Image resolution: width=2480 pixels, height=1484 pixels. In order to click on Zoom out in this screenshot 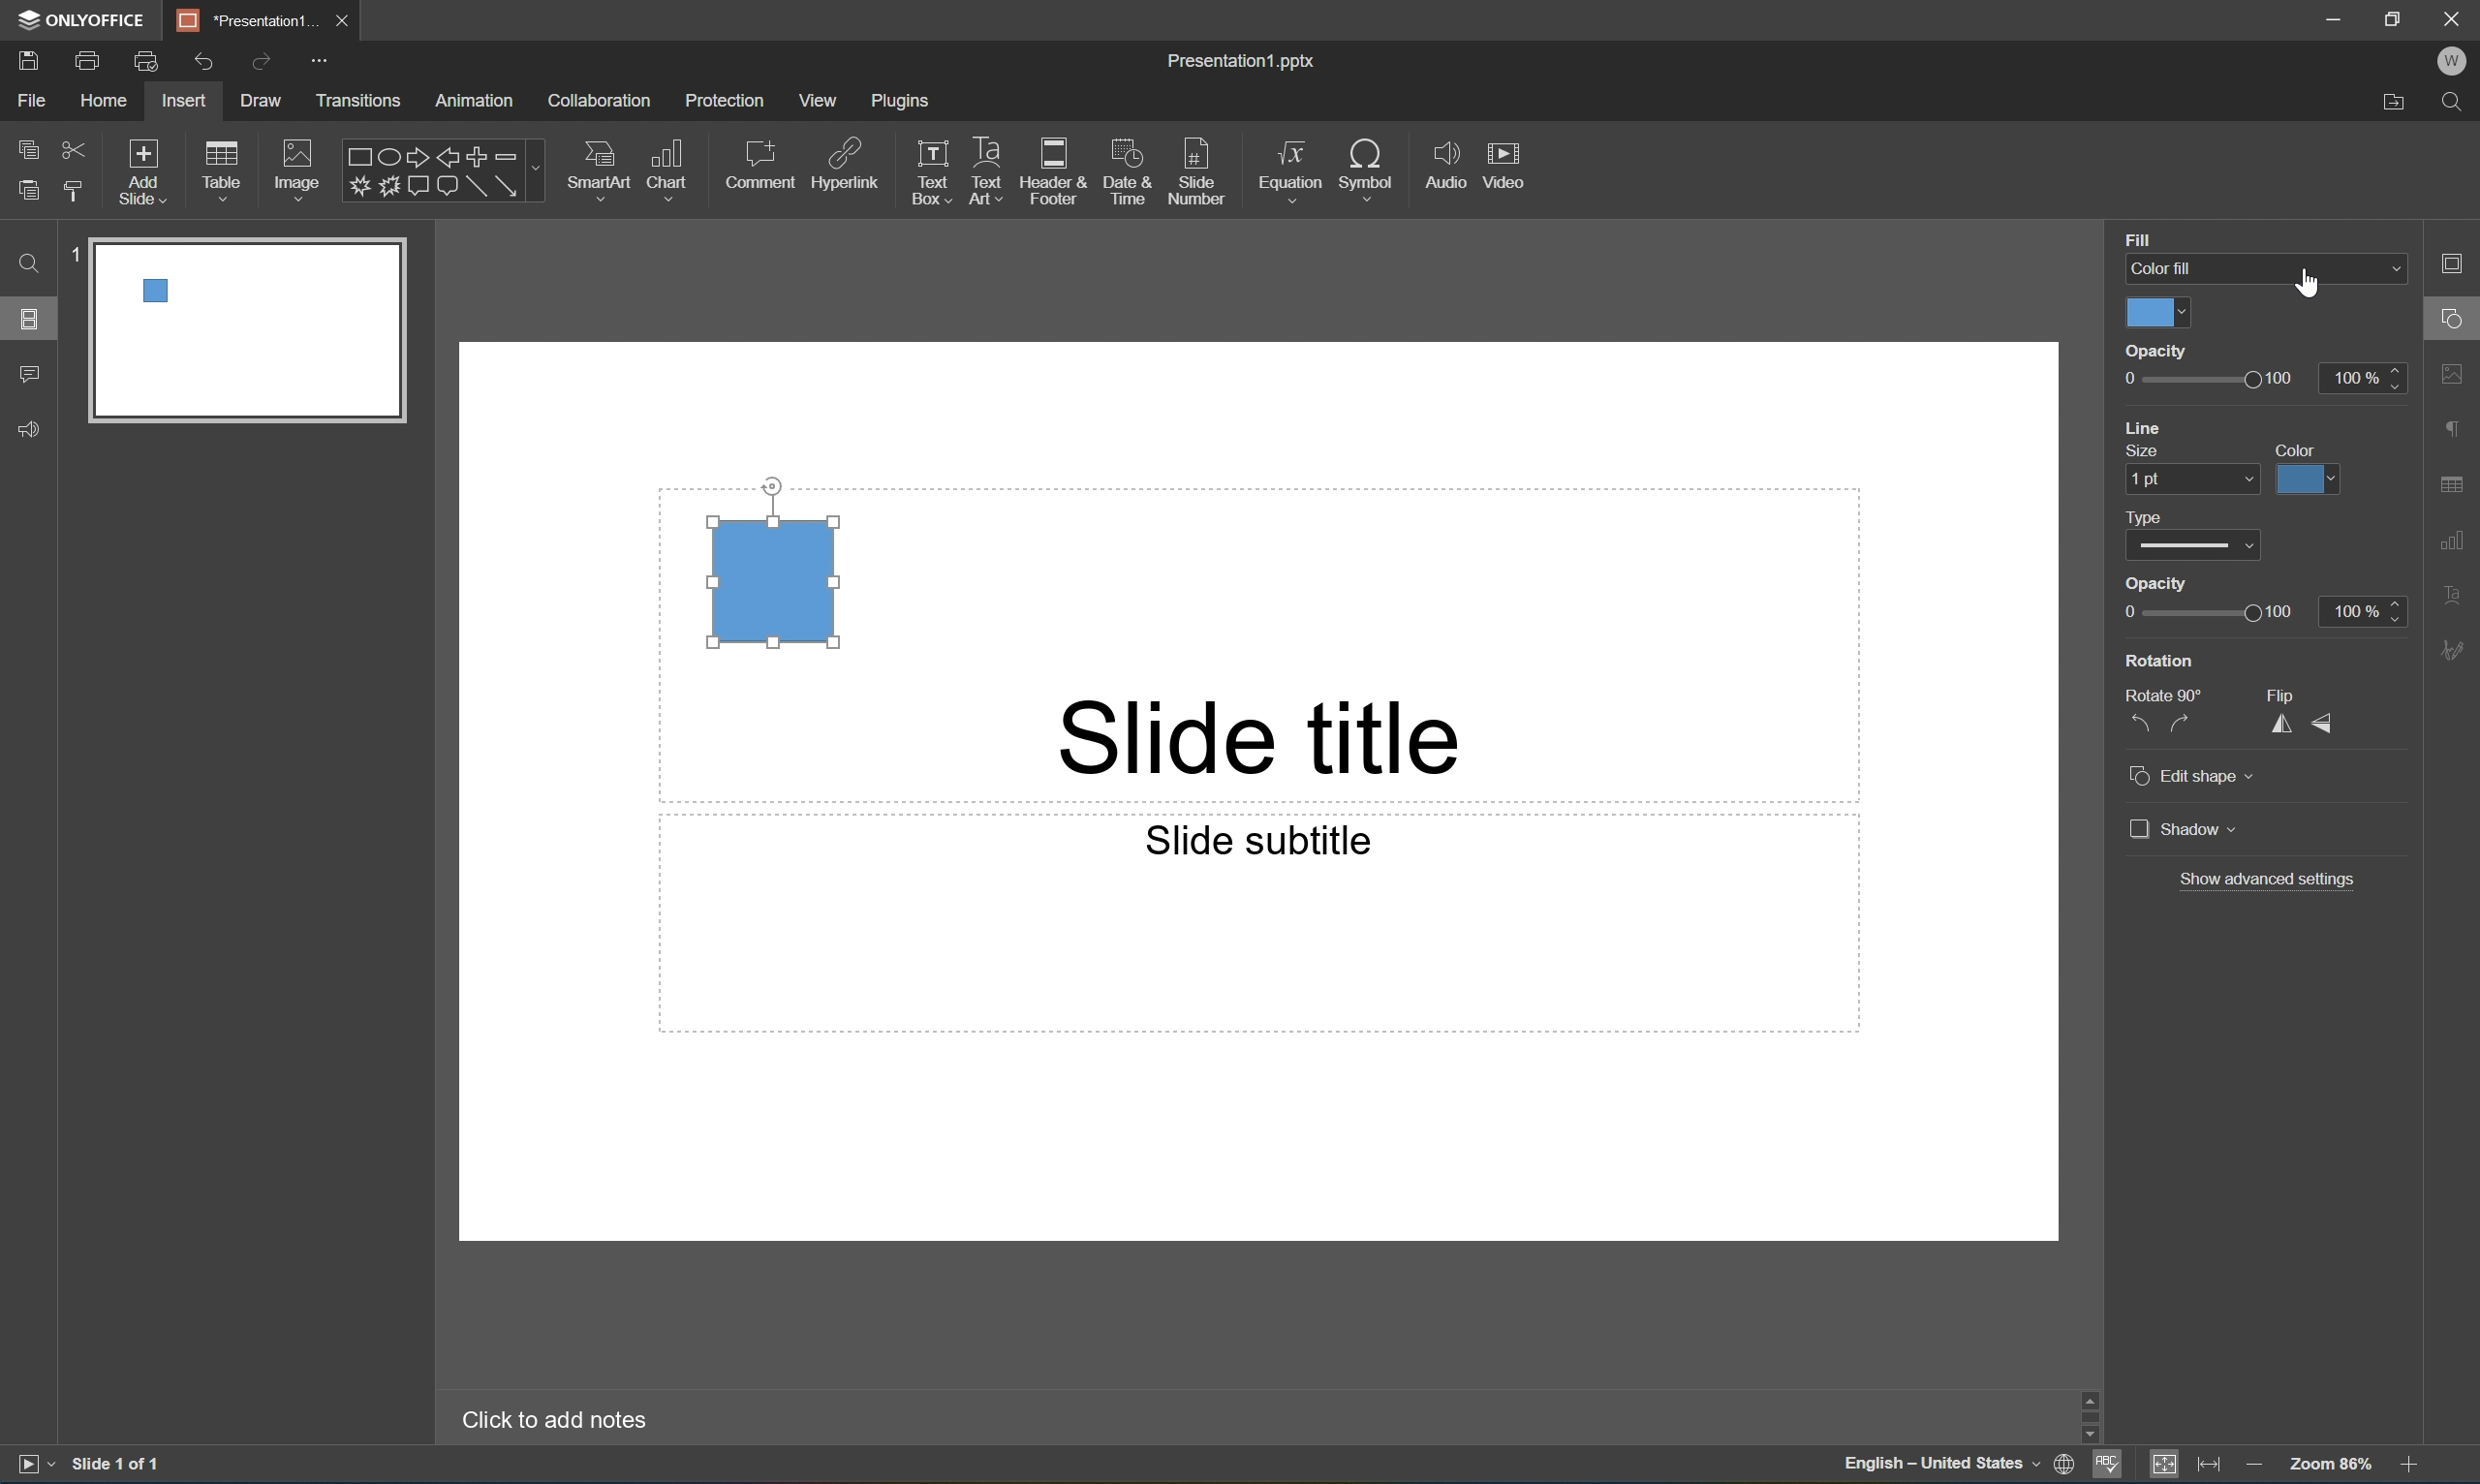, I will do `click(2249, 1461)`.